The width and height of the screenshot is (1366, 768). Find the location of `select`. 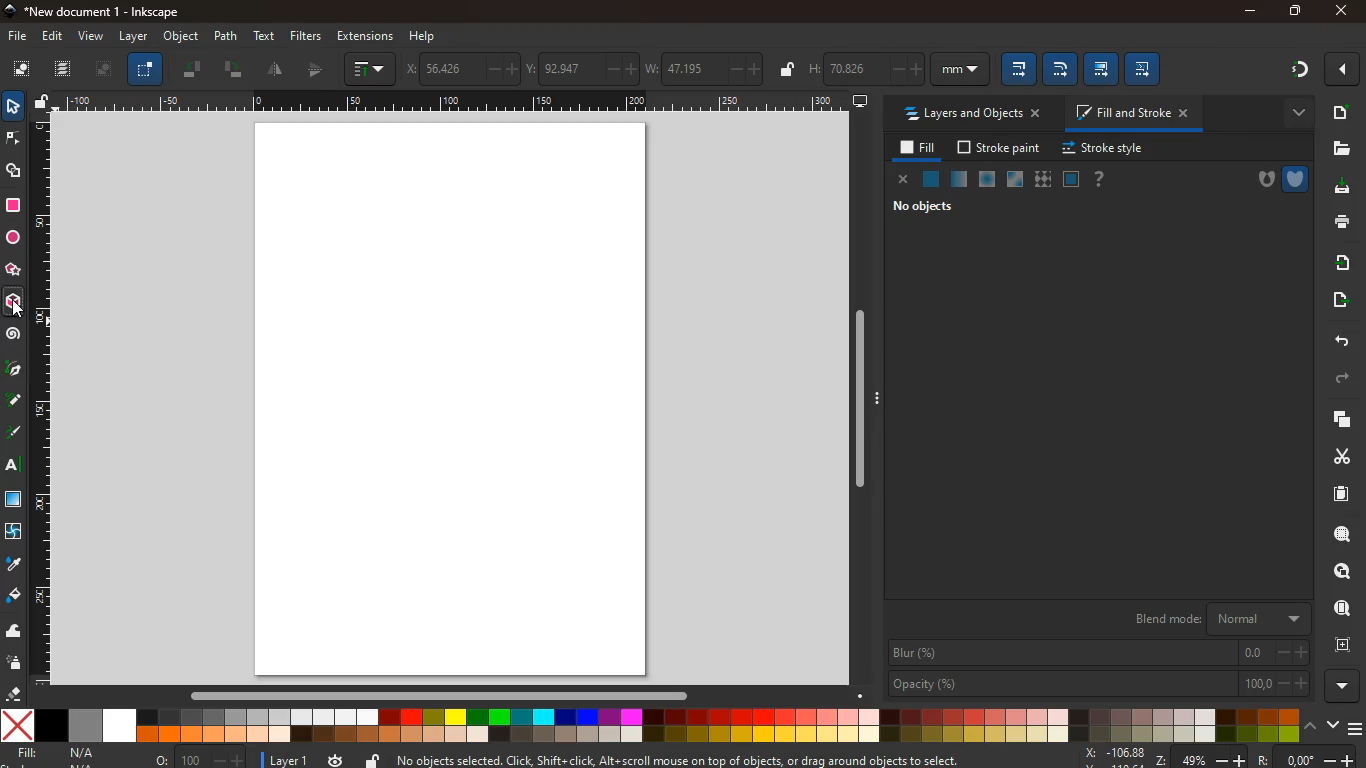

select is located at coordinates (12, 108).